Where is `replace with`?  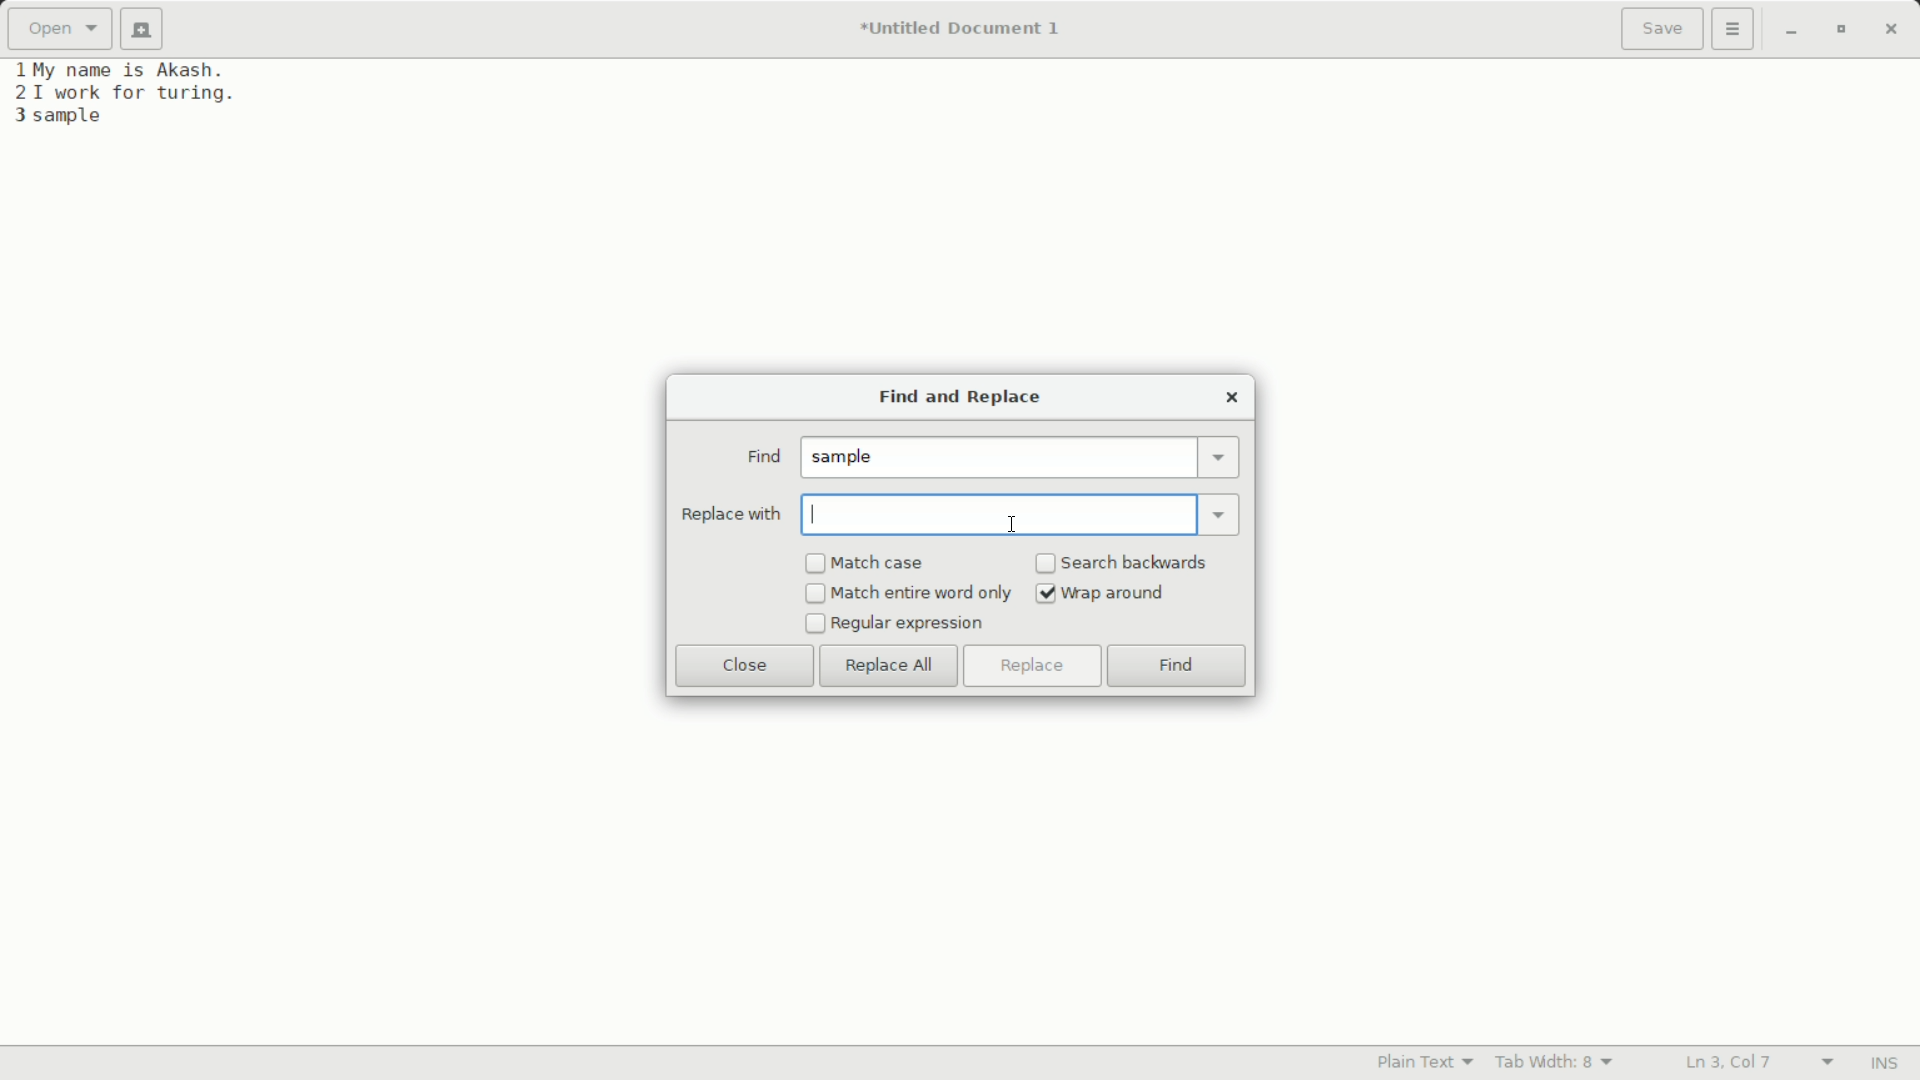
replace with is located at coordinates (730, 514).